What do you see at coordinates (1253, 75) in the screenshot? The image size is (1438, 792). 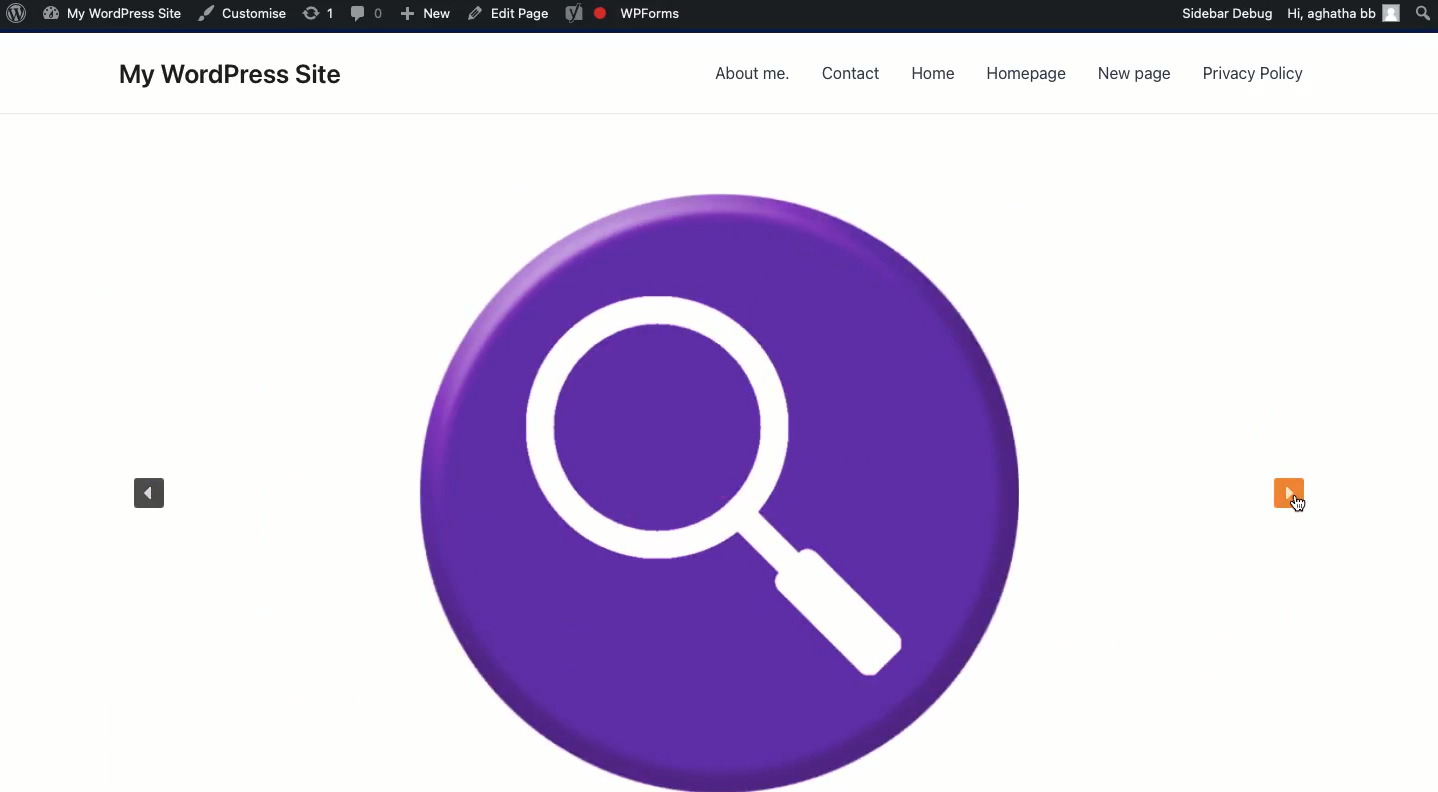 I see `Privacy policy` at bounding box center [1253, 75].